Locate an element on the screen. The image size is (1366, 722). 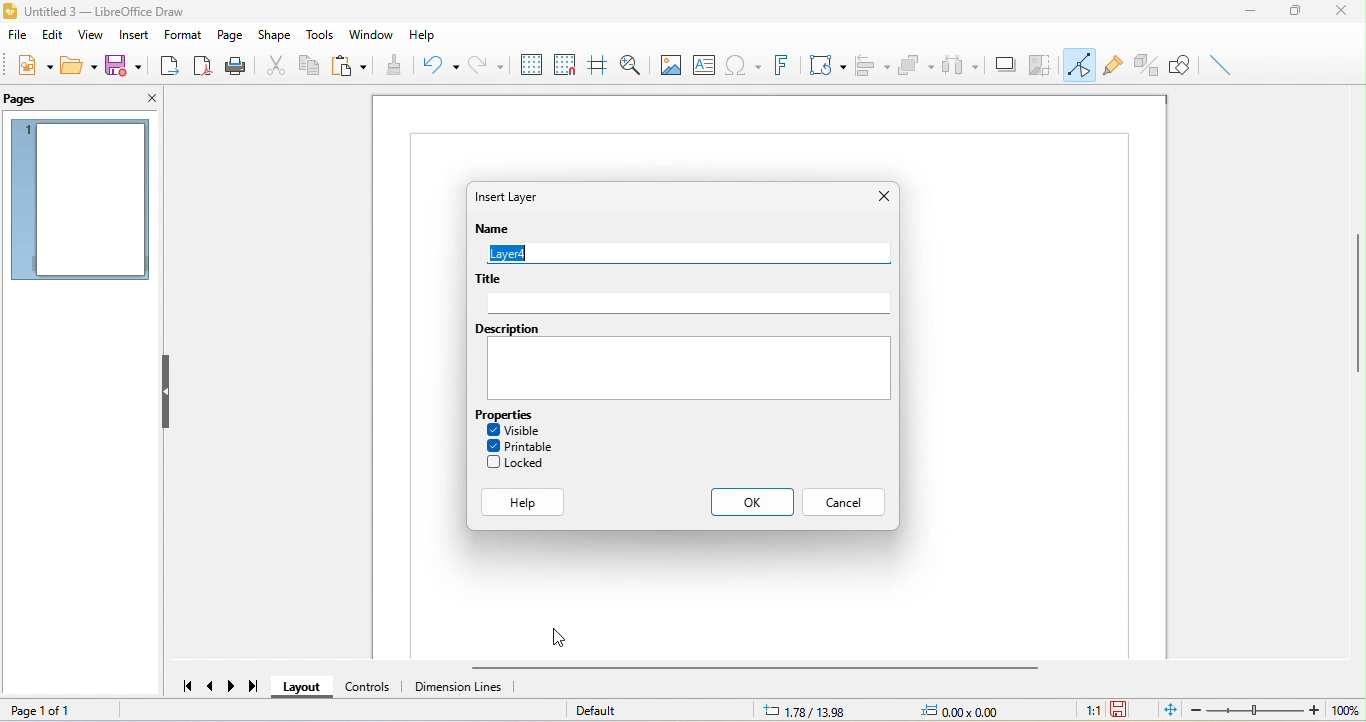
0.00x0.00 is located at coordinates (975, 710).